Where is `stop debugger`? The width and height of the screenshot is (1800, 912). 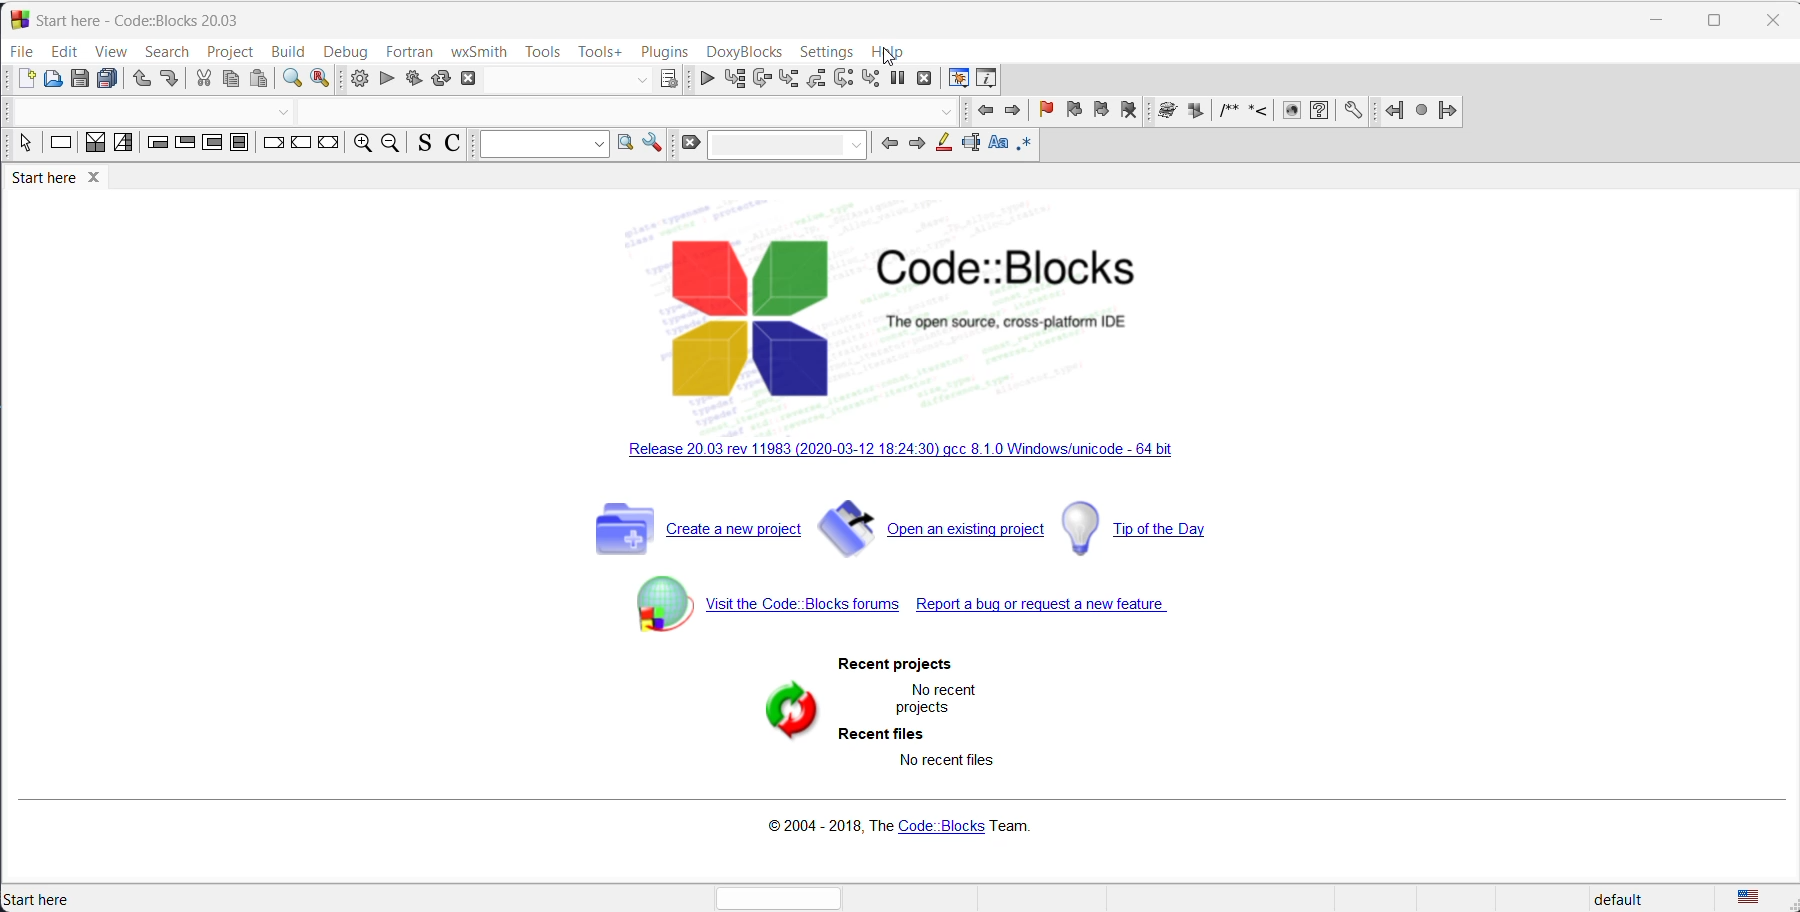 stop debugger is located at coordinates (923, 78).